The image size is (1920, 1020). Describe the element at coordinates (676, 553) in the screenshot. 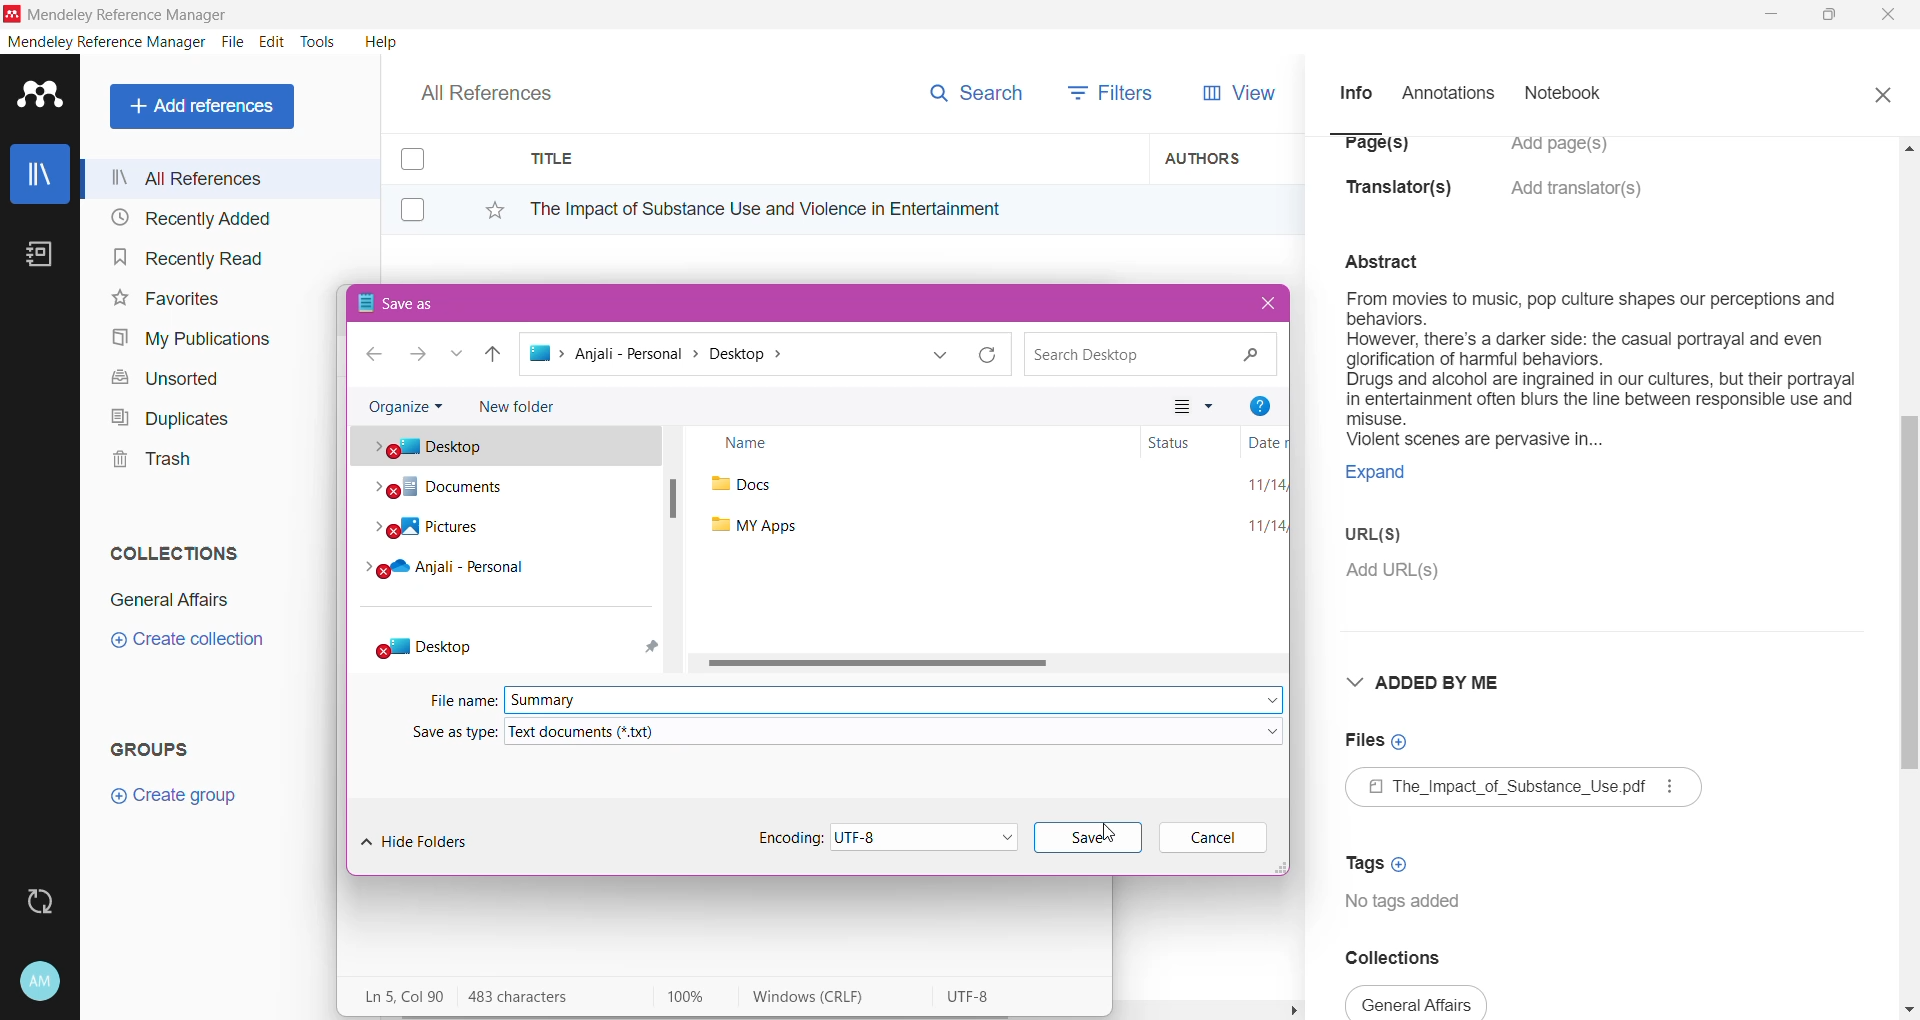

I see `Vertical Scroll Bar` at that location.